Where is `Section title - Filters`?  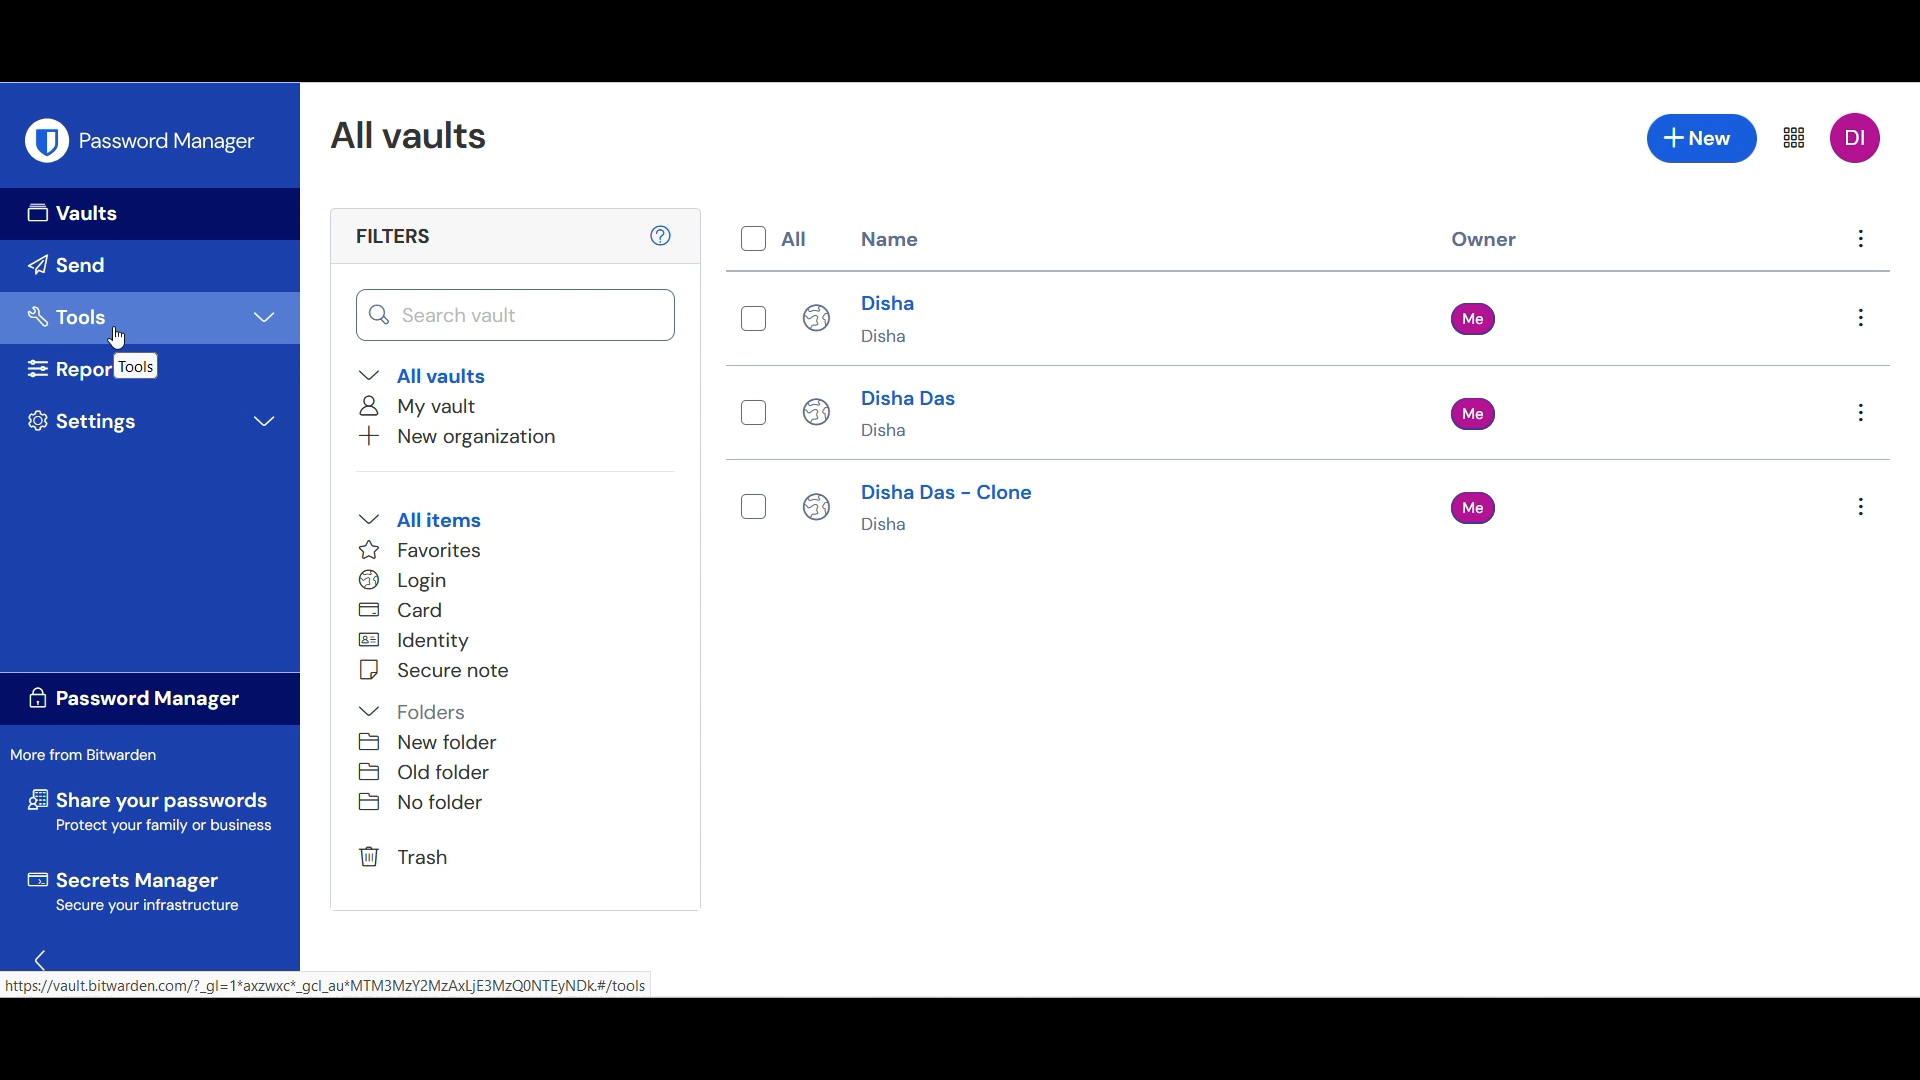 Section title - Filters is located at coordinates (393, 236).